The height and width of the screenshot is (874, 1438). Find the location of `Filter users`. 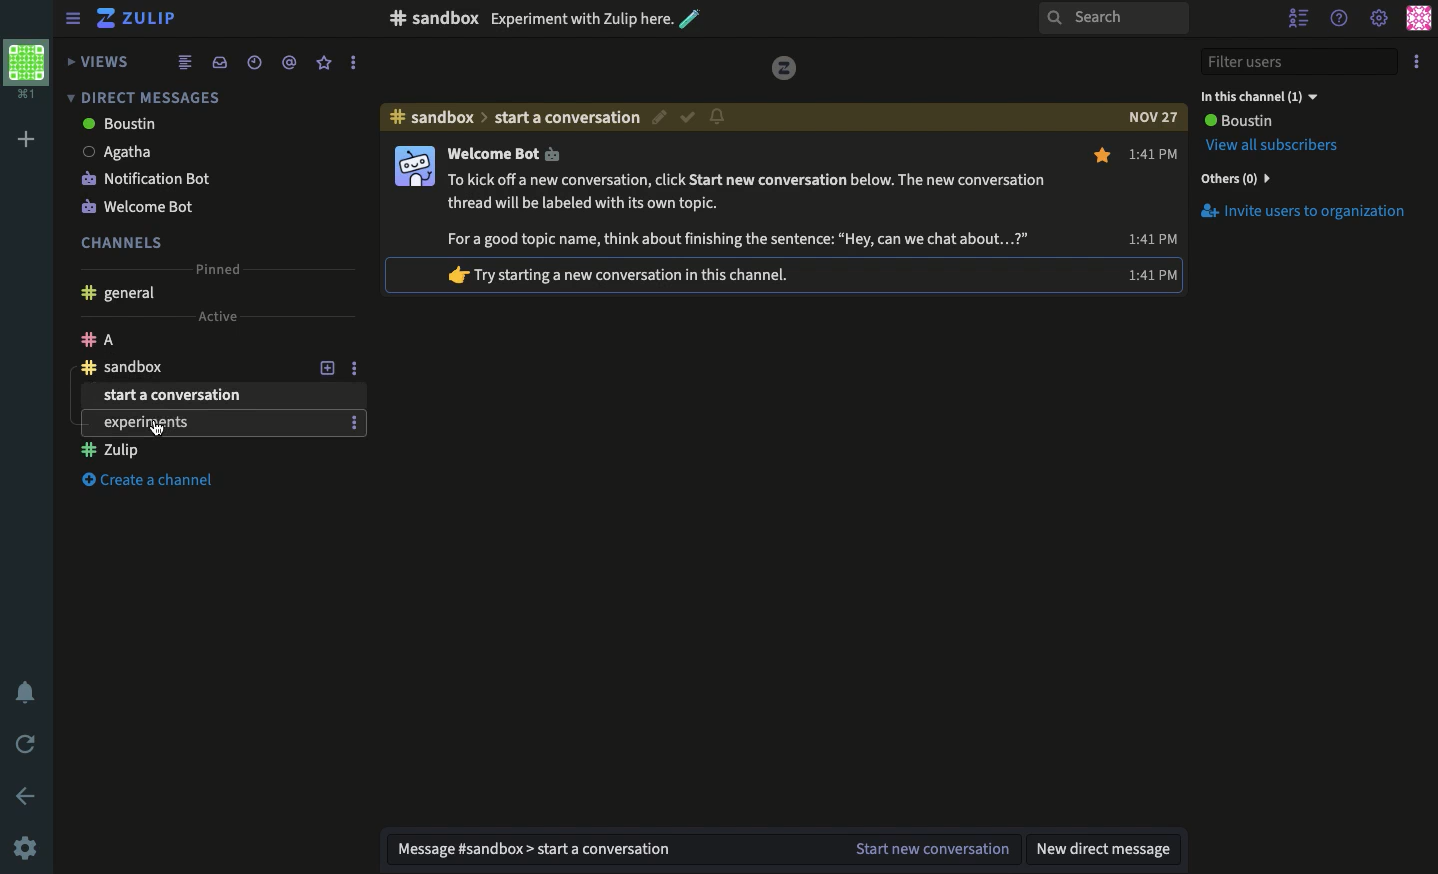

Filter users is located at coordinates (1300, 63).